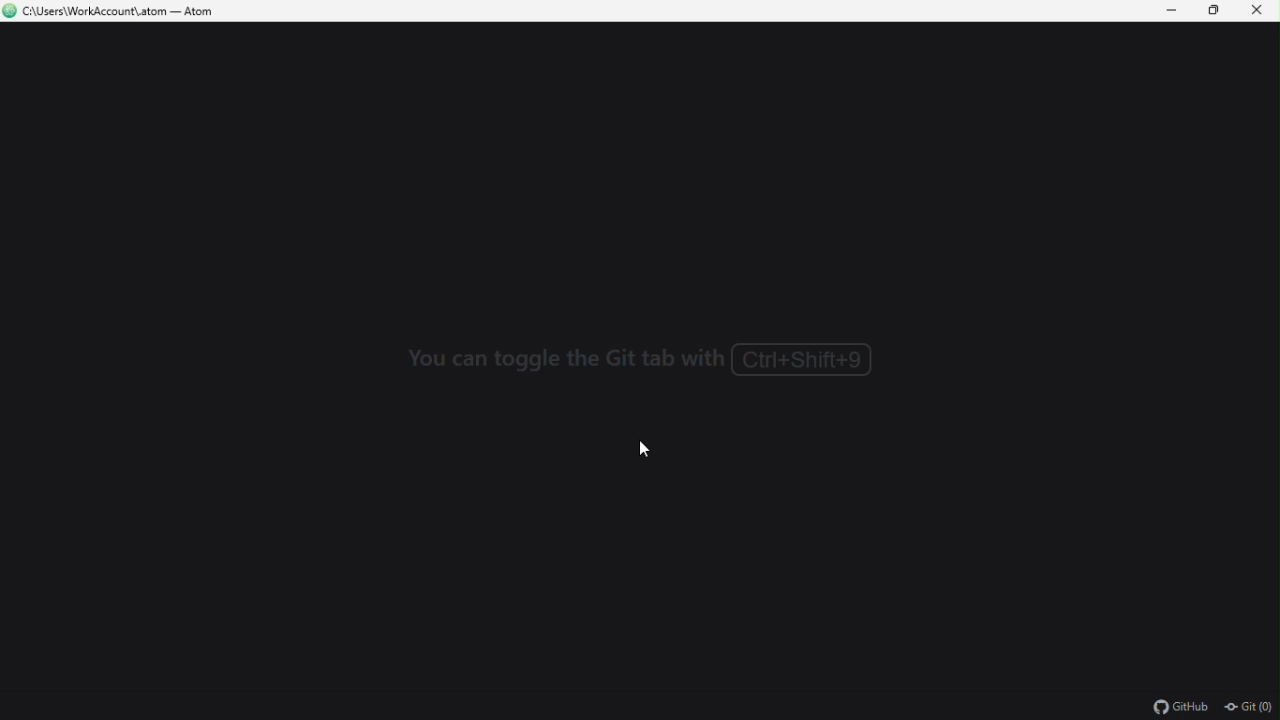 The image size is (1280, 720). What do you see at coordinates (1249, 707) in the screenshot?
I see `Git` at bounding box center [1249, 707].